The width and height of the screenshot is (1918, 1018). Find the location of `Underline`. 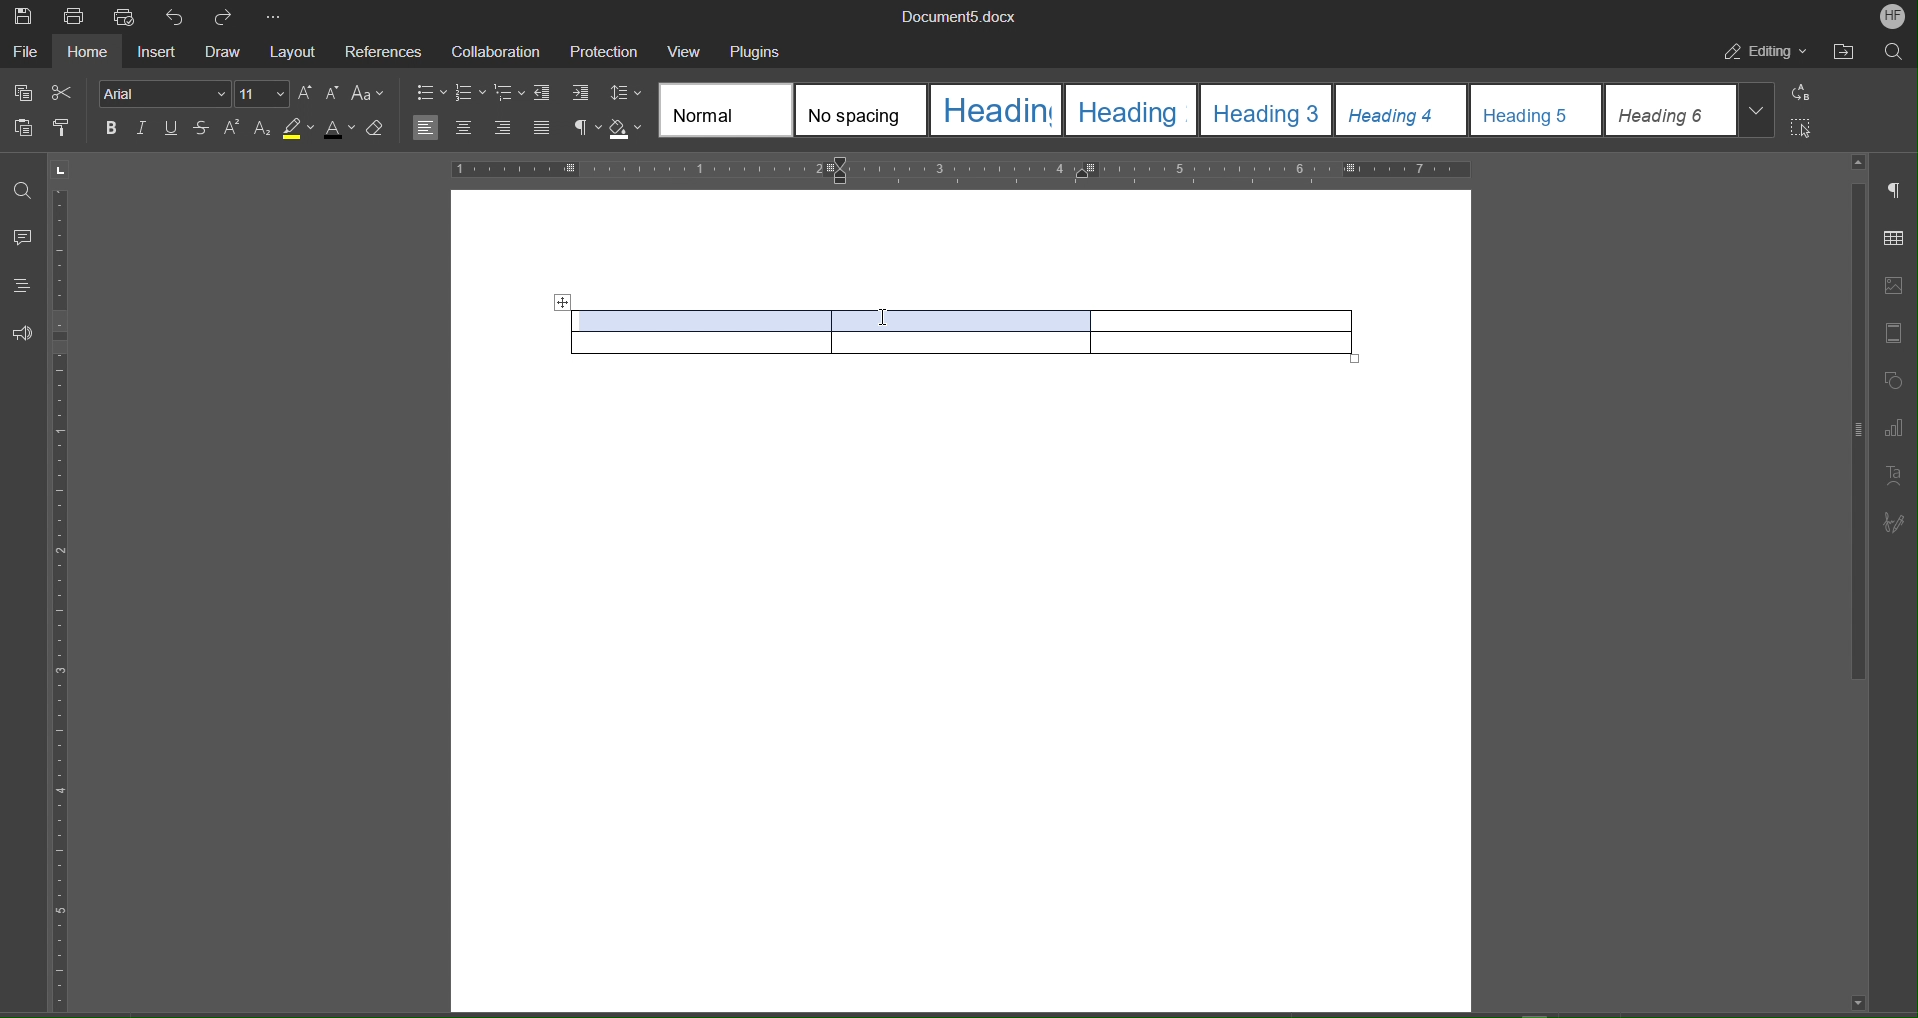

Underline is located at coordinates (173, 129).